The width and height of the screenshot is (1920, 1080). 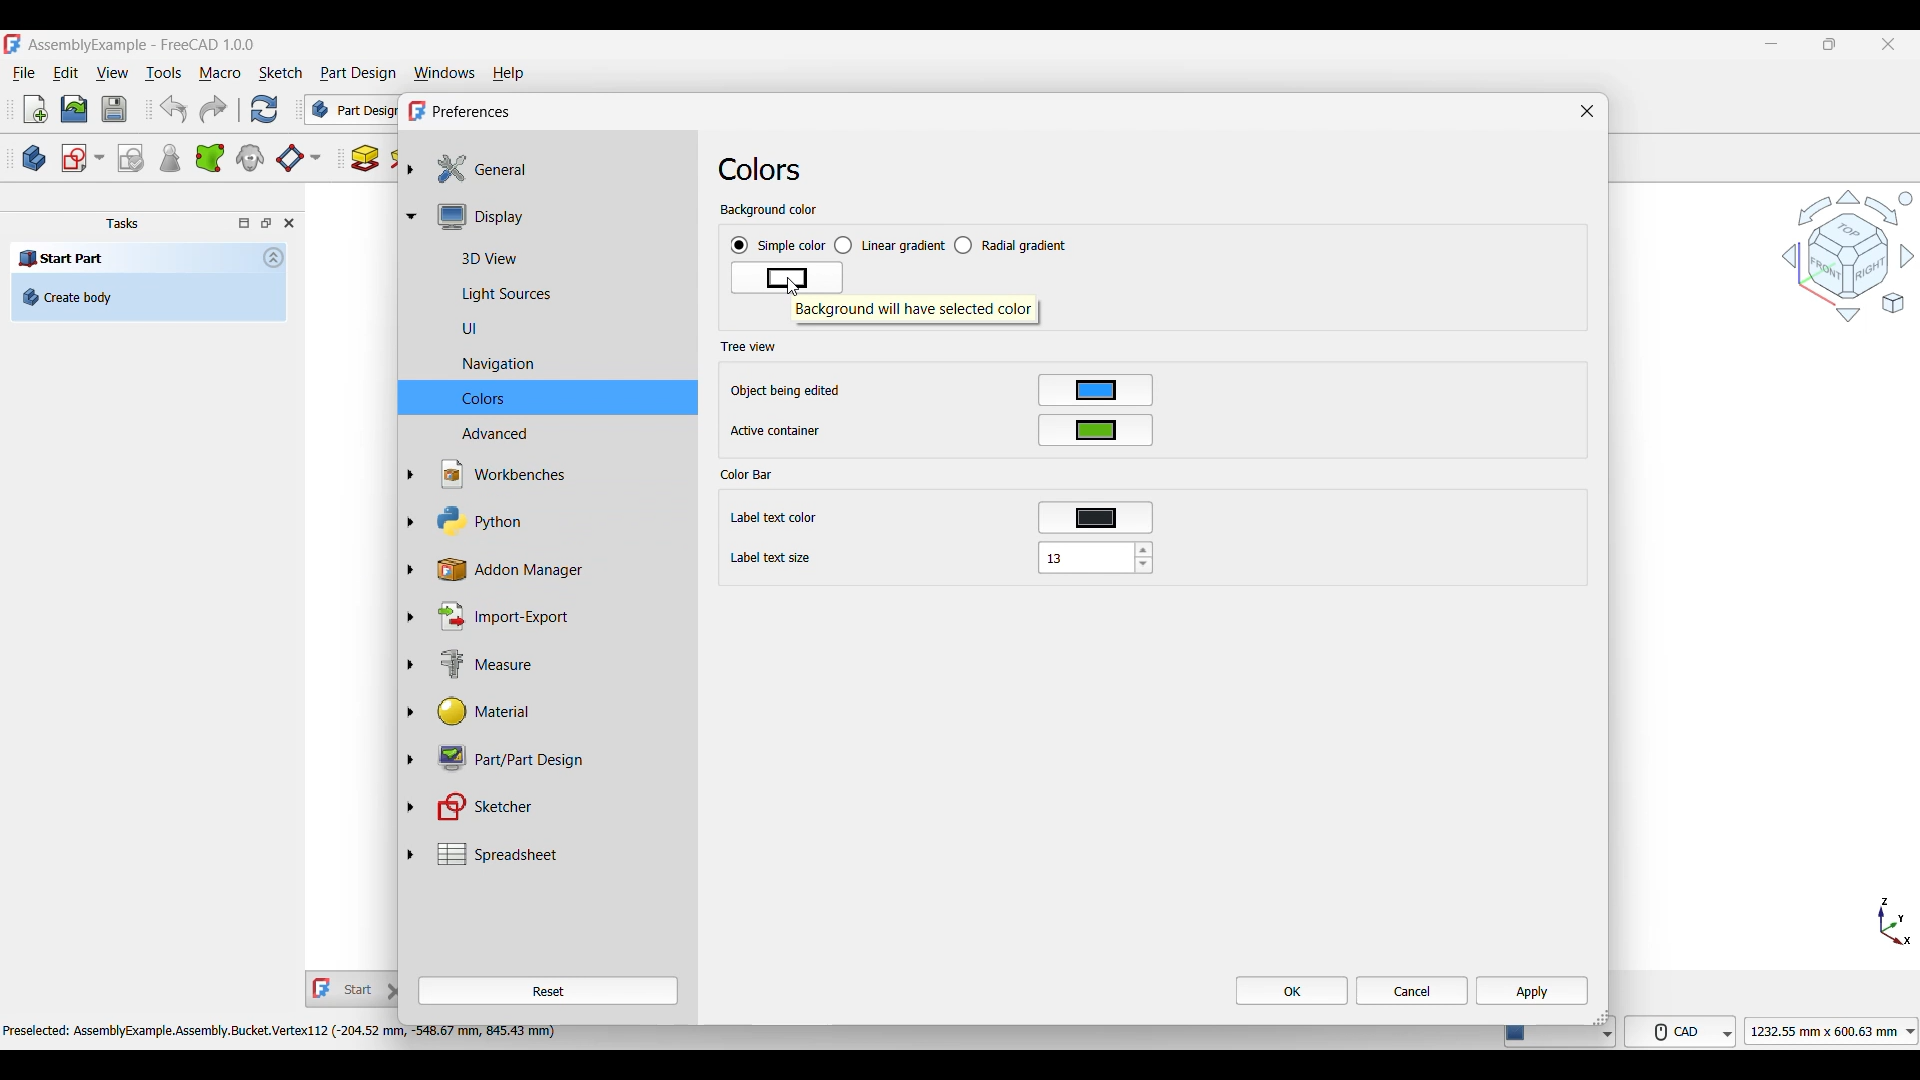 What do you see at coordinates (289, 223) in the screenshot?
I see `Close` at bounding box center [289, 223].